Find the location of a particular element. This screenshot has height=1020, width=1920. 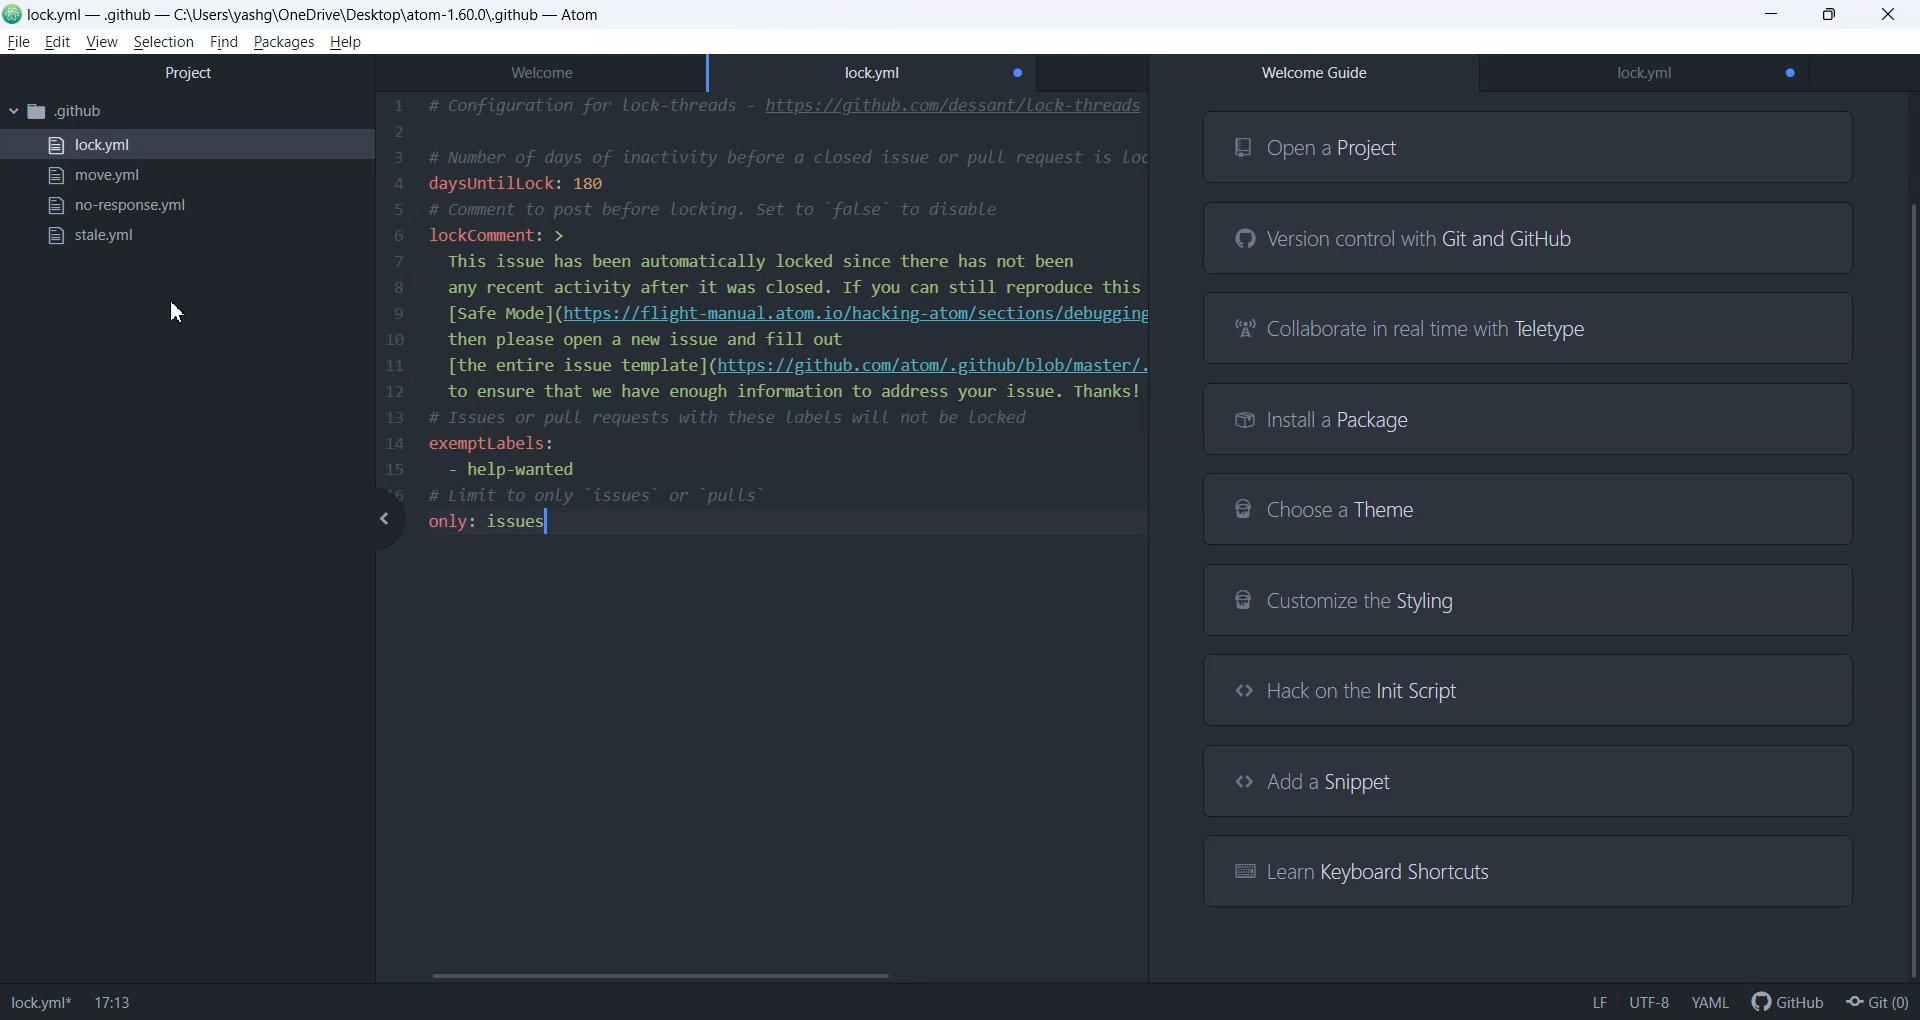

Hack on the Init Script is located at coordinates (1520, 689).